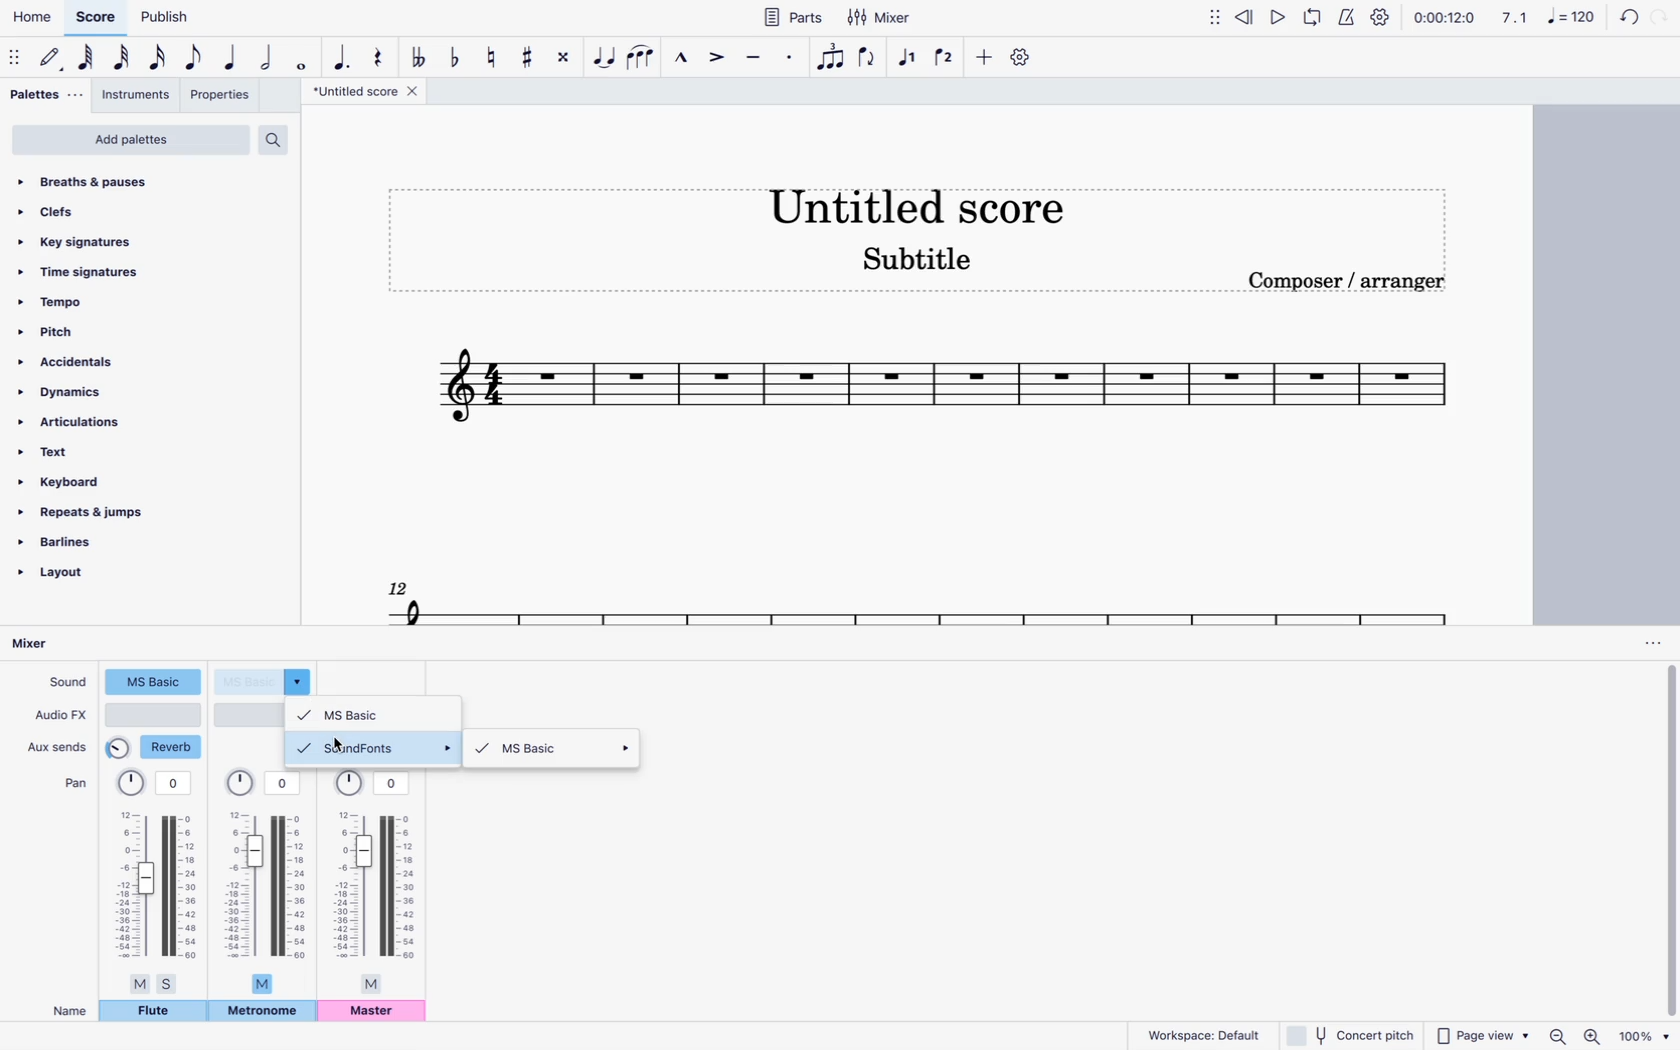  Describe the element at coordinates (72, 784) in the screenshot. I see `pan` at that location.